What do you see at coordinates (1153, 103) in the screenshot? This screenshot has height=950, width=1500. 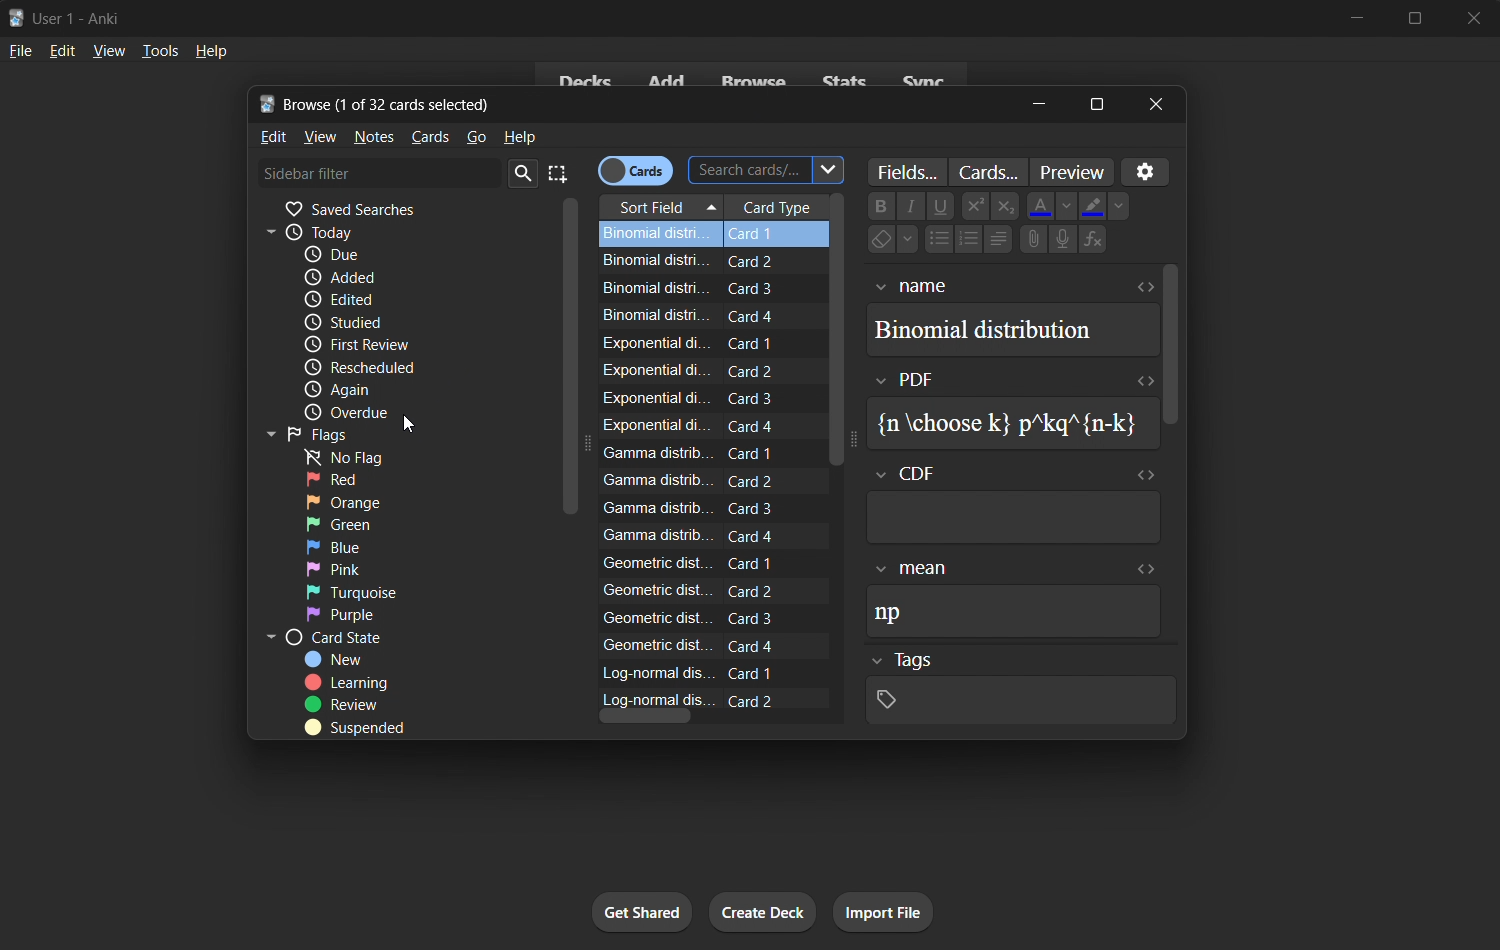 I see `close` at bounding box center [1153, 103].